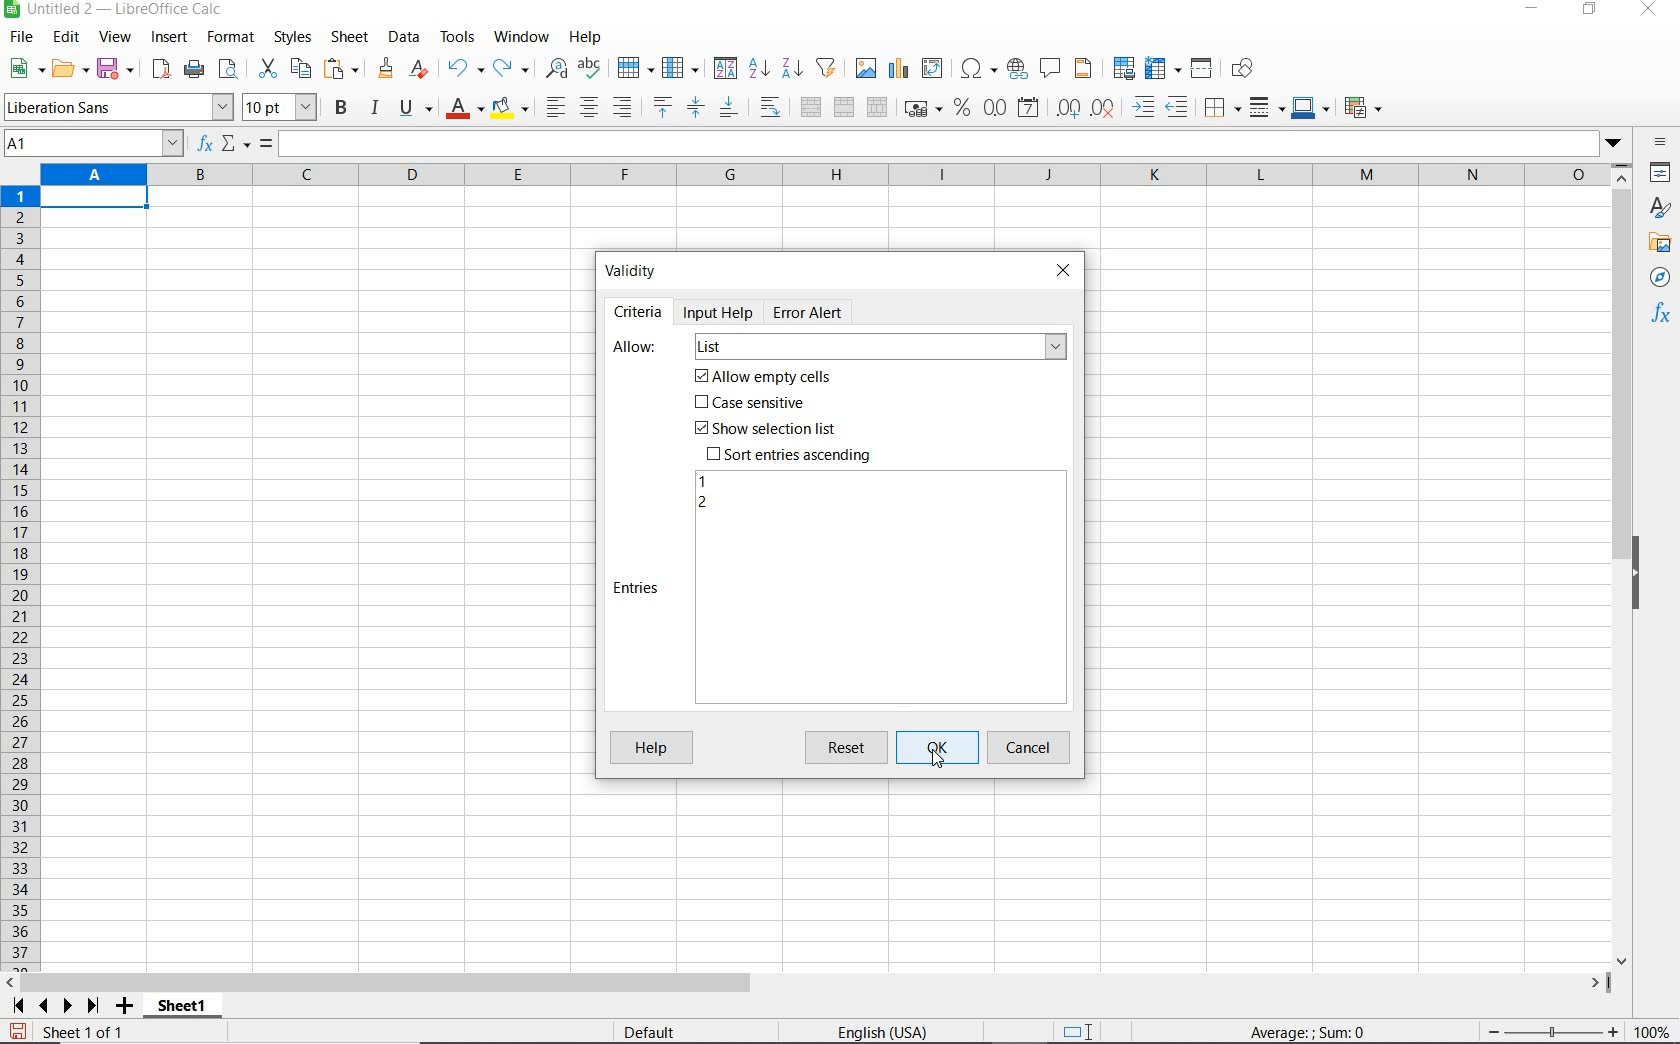 The width and height of the screenshot is (1680, 1044). Describe the element at coordinates (1145, 107) in the screenshot. I see `increase indent` at that location.